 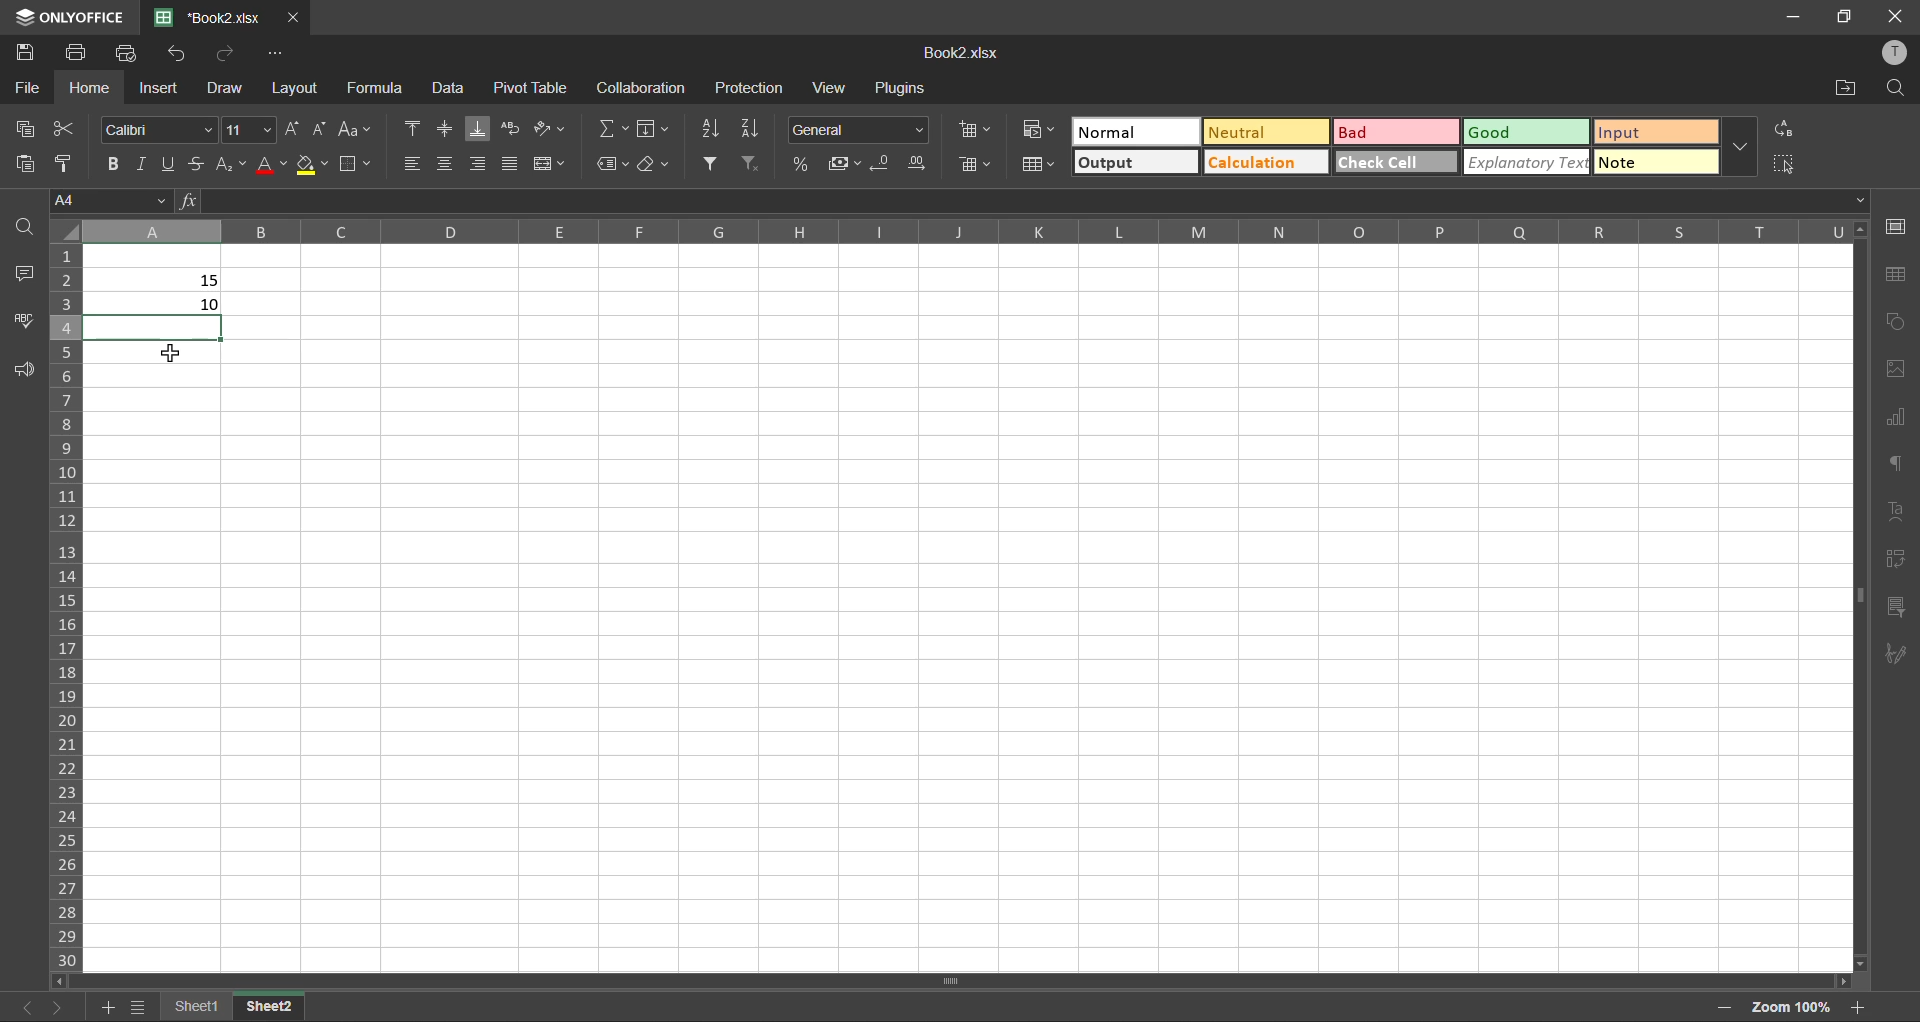 I want to click on insert cells, so click(x=970, y=132).